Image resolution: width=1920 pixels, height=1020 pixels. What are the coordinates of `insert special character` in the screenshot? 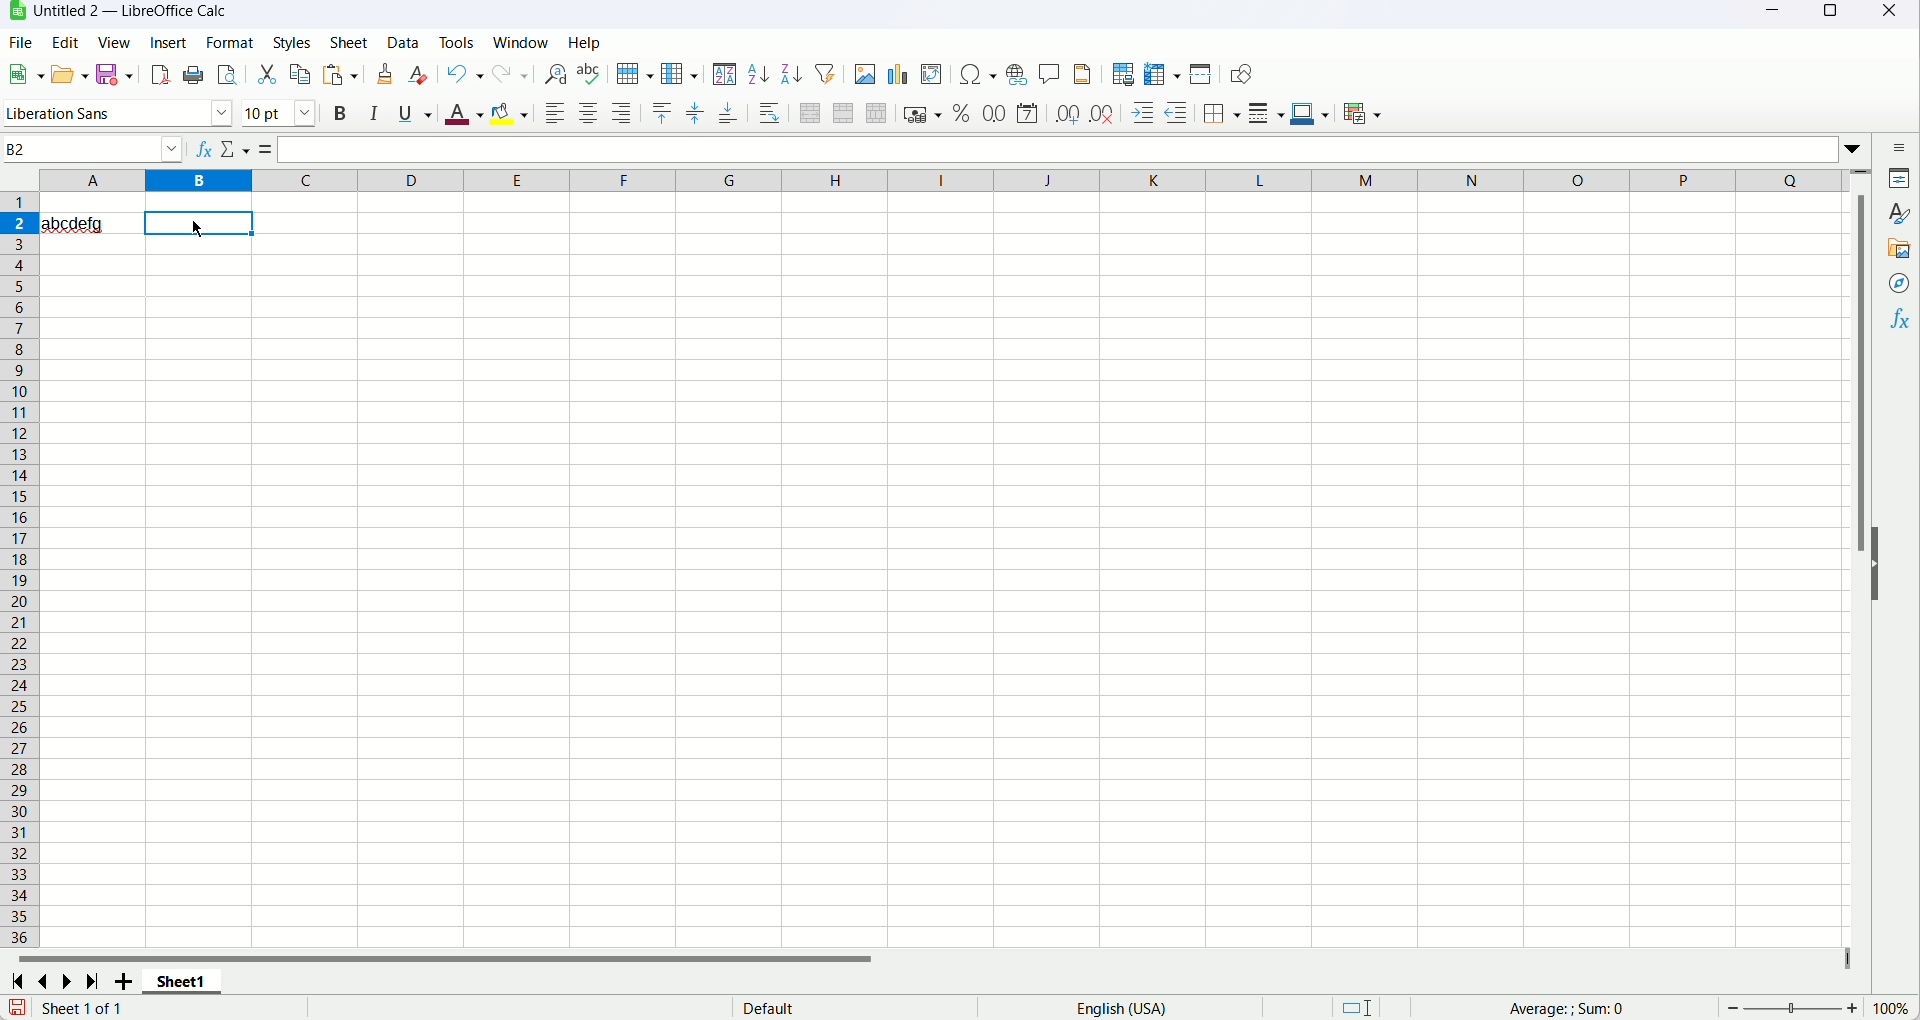 It's located at (977, 76).